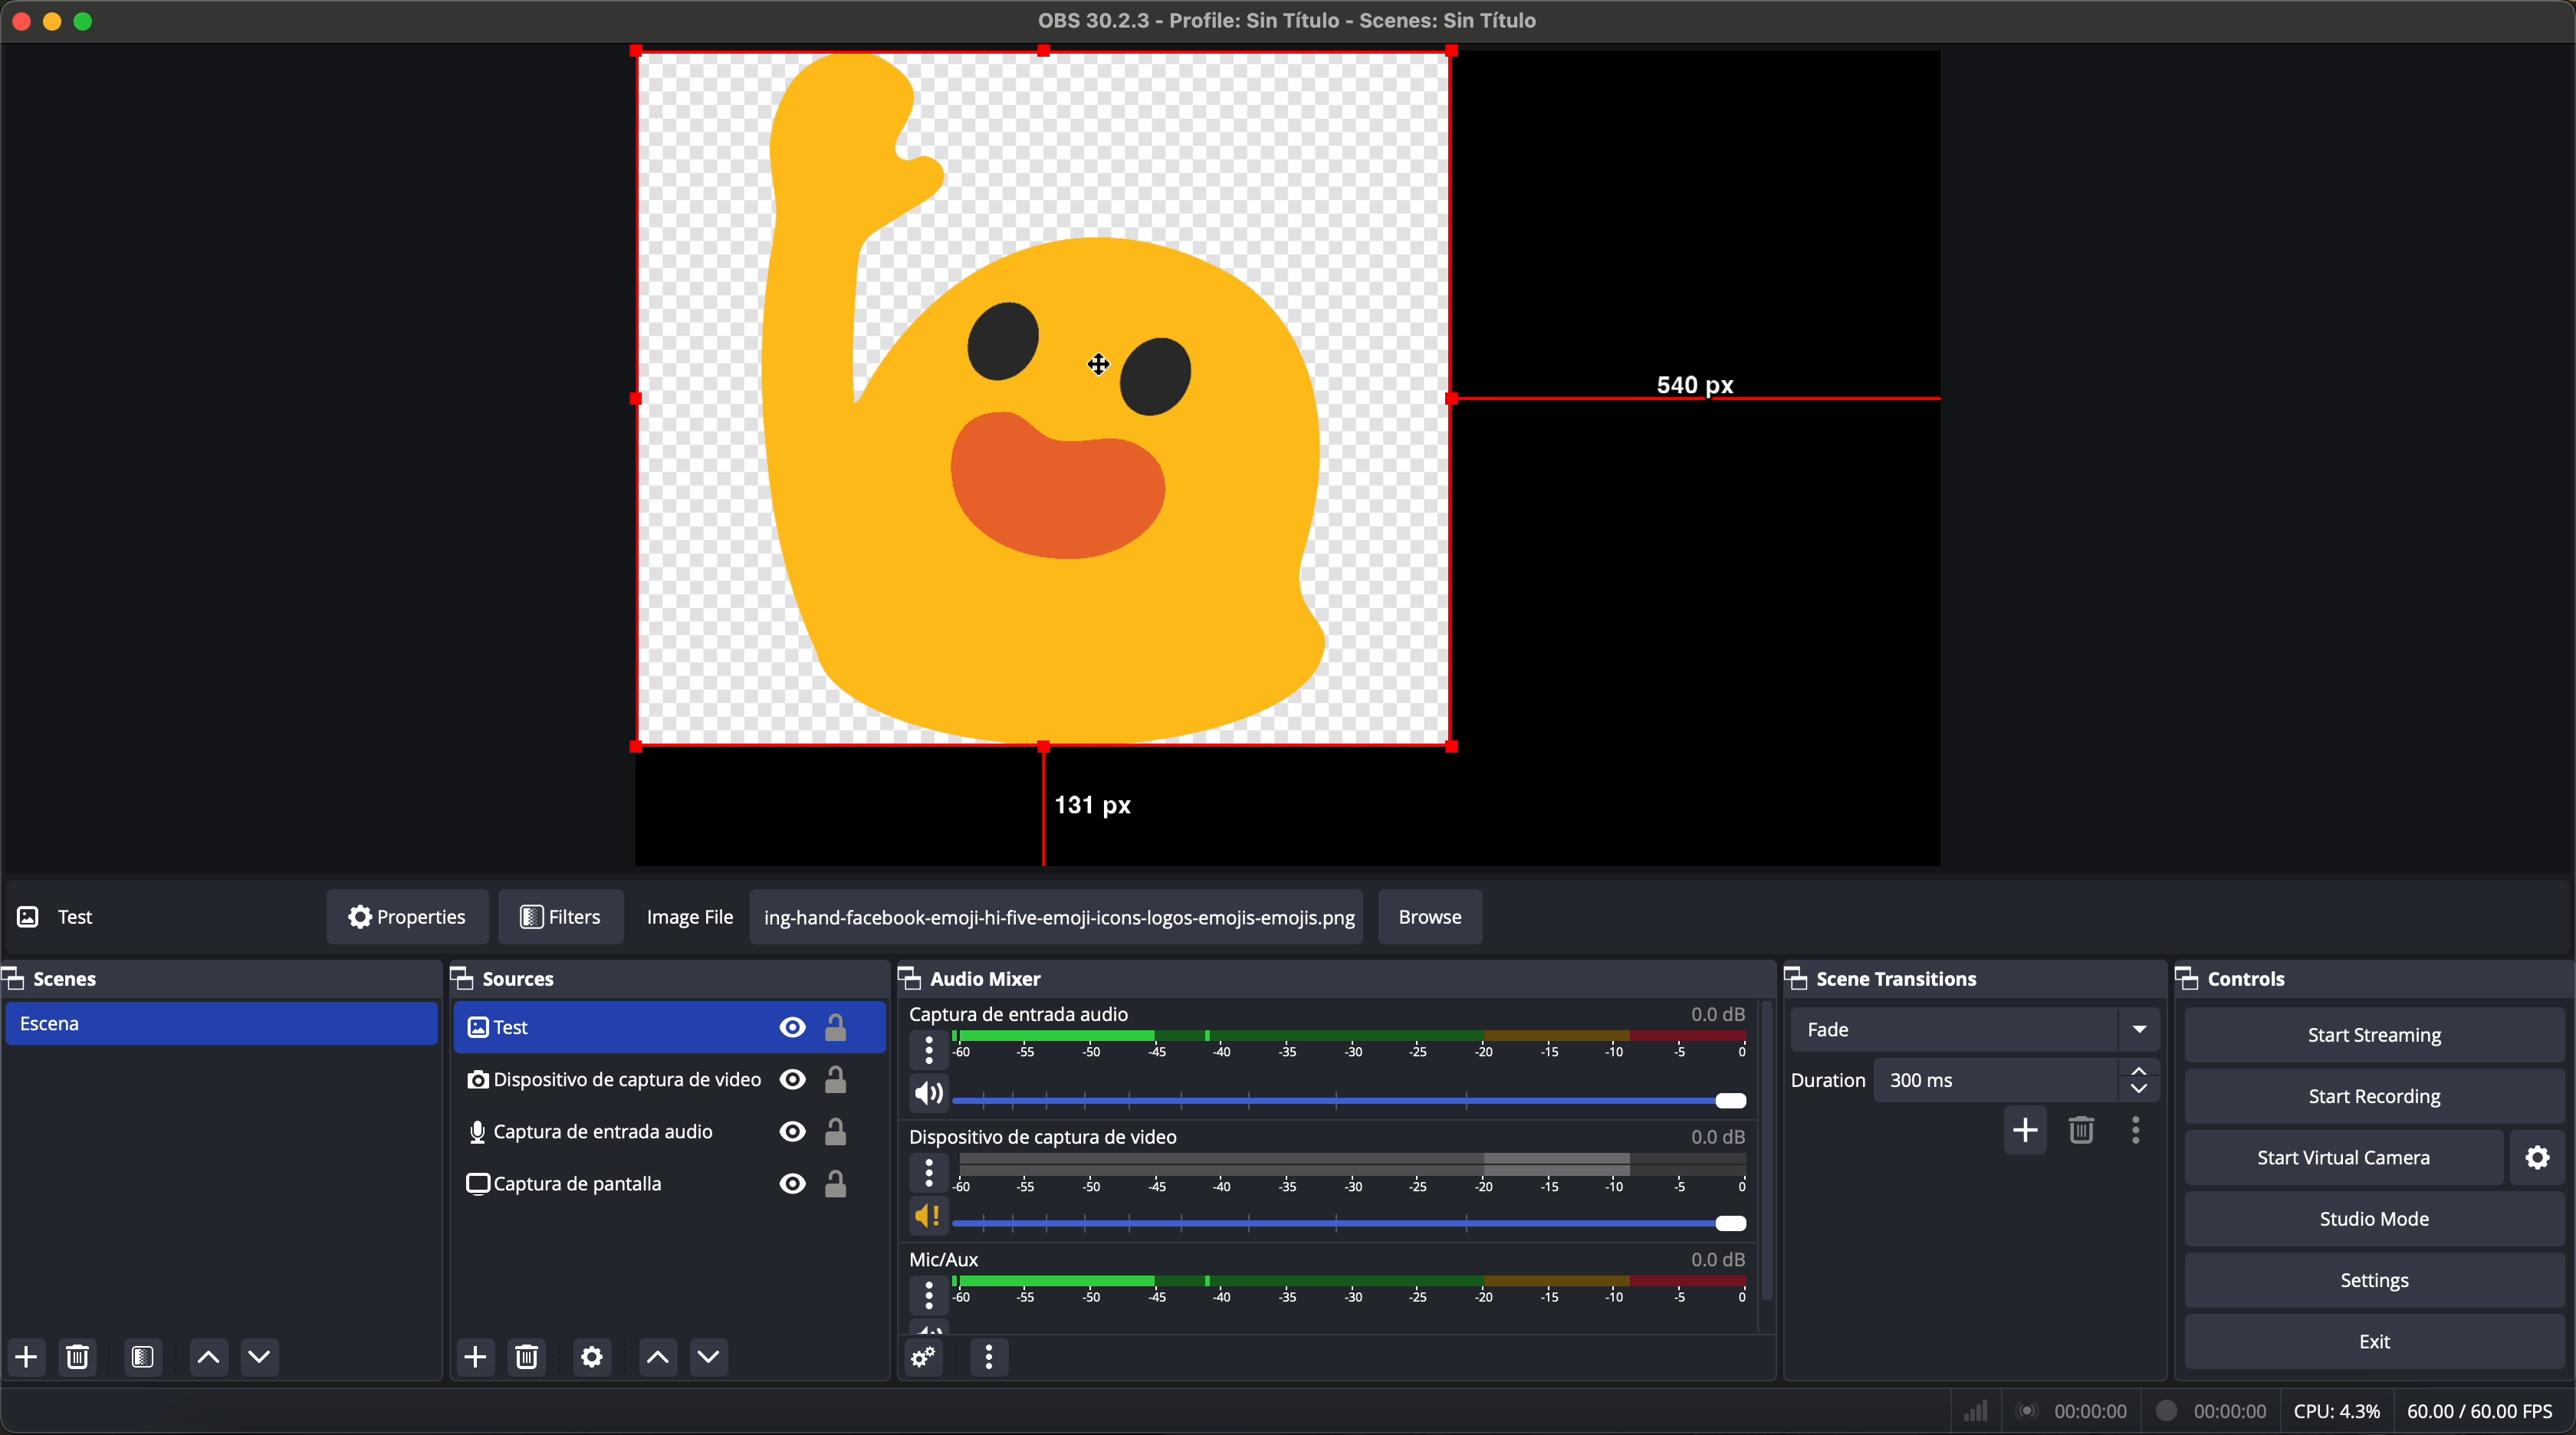 Image resolution: width=2576 pixels, height=1435 pixels. Describe the element at coordinates (930, 1326) in the screenshot. I see `vol` at that location.